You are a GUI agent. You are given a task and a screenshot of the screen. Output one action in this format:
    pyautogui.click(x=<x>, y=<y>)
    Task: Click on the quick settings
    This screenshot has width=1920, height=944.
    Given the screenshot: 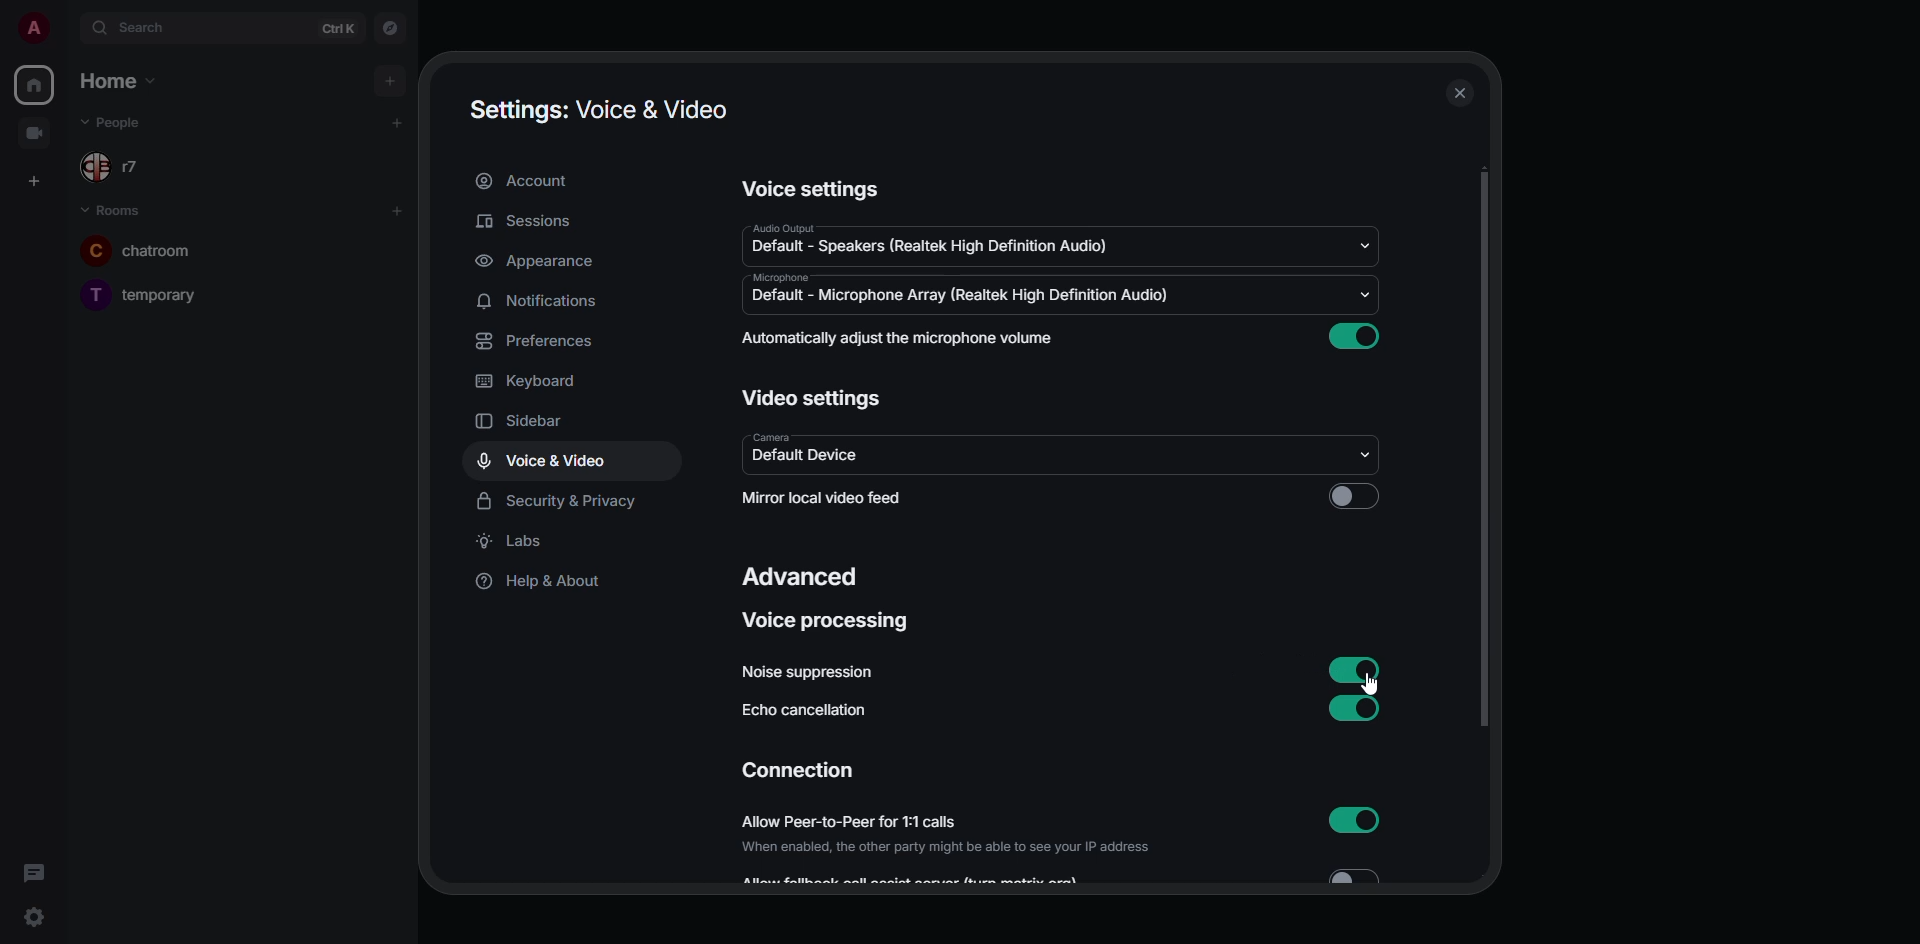 What is the action you would take?
    pyautogui.click(x=32, y=917)
    